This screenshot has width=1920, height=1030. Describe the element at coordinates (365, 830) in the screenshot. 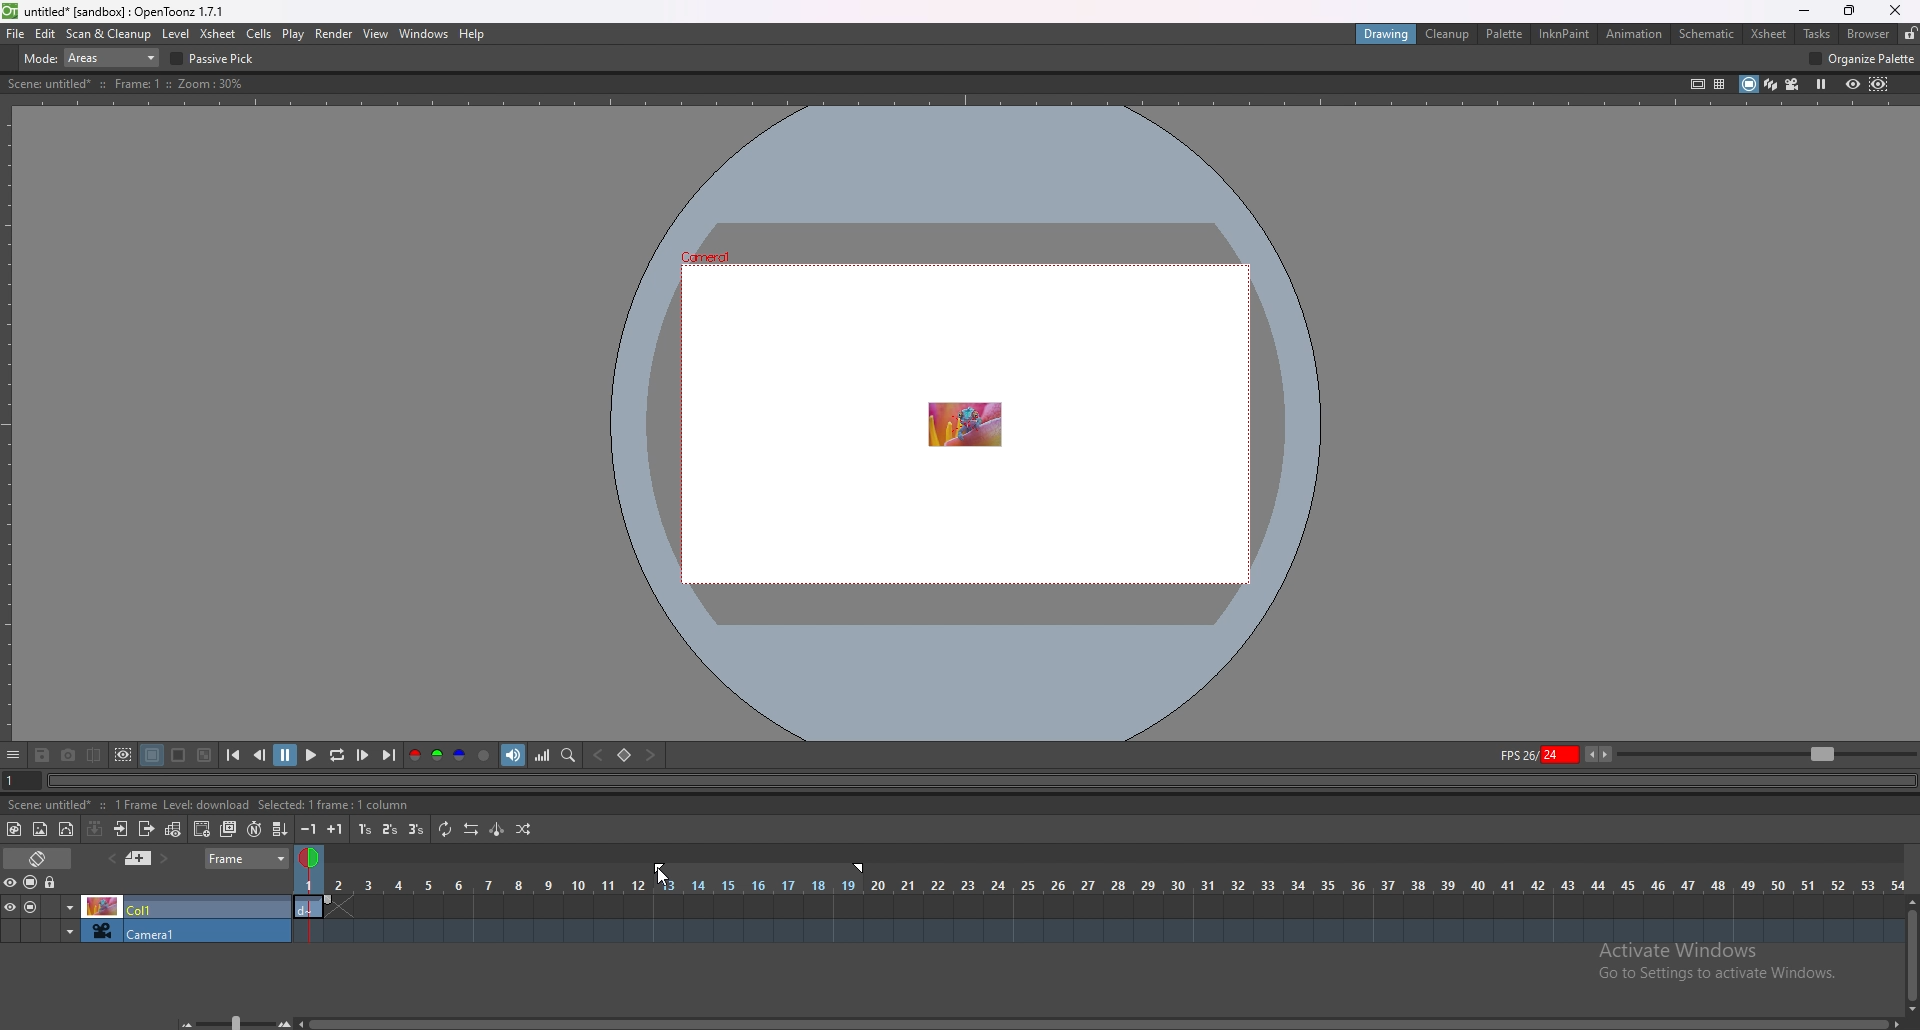

I see `reframe on 1s` at that location.